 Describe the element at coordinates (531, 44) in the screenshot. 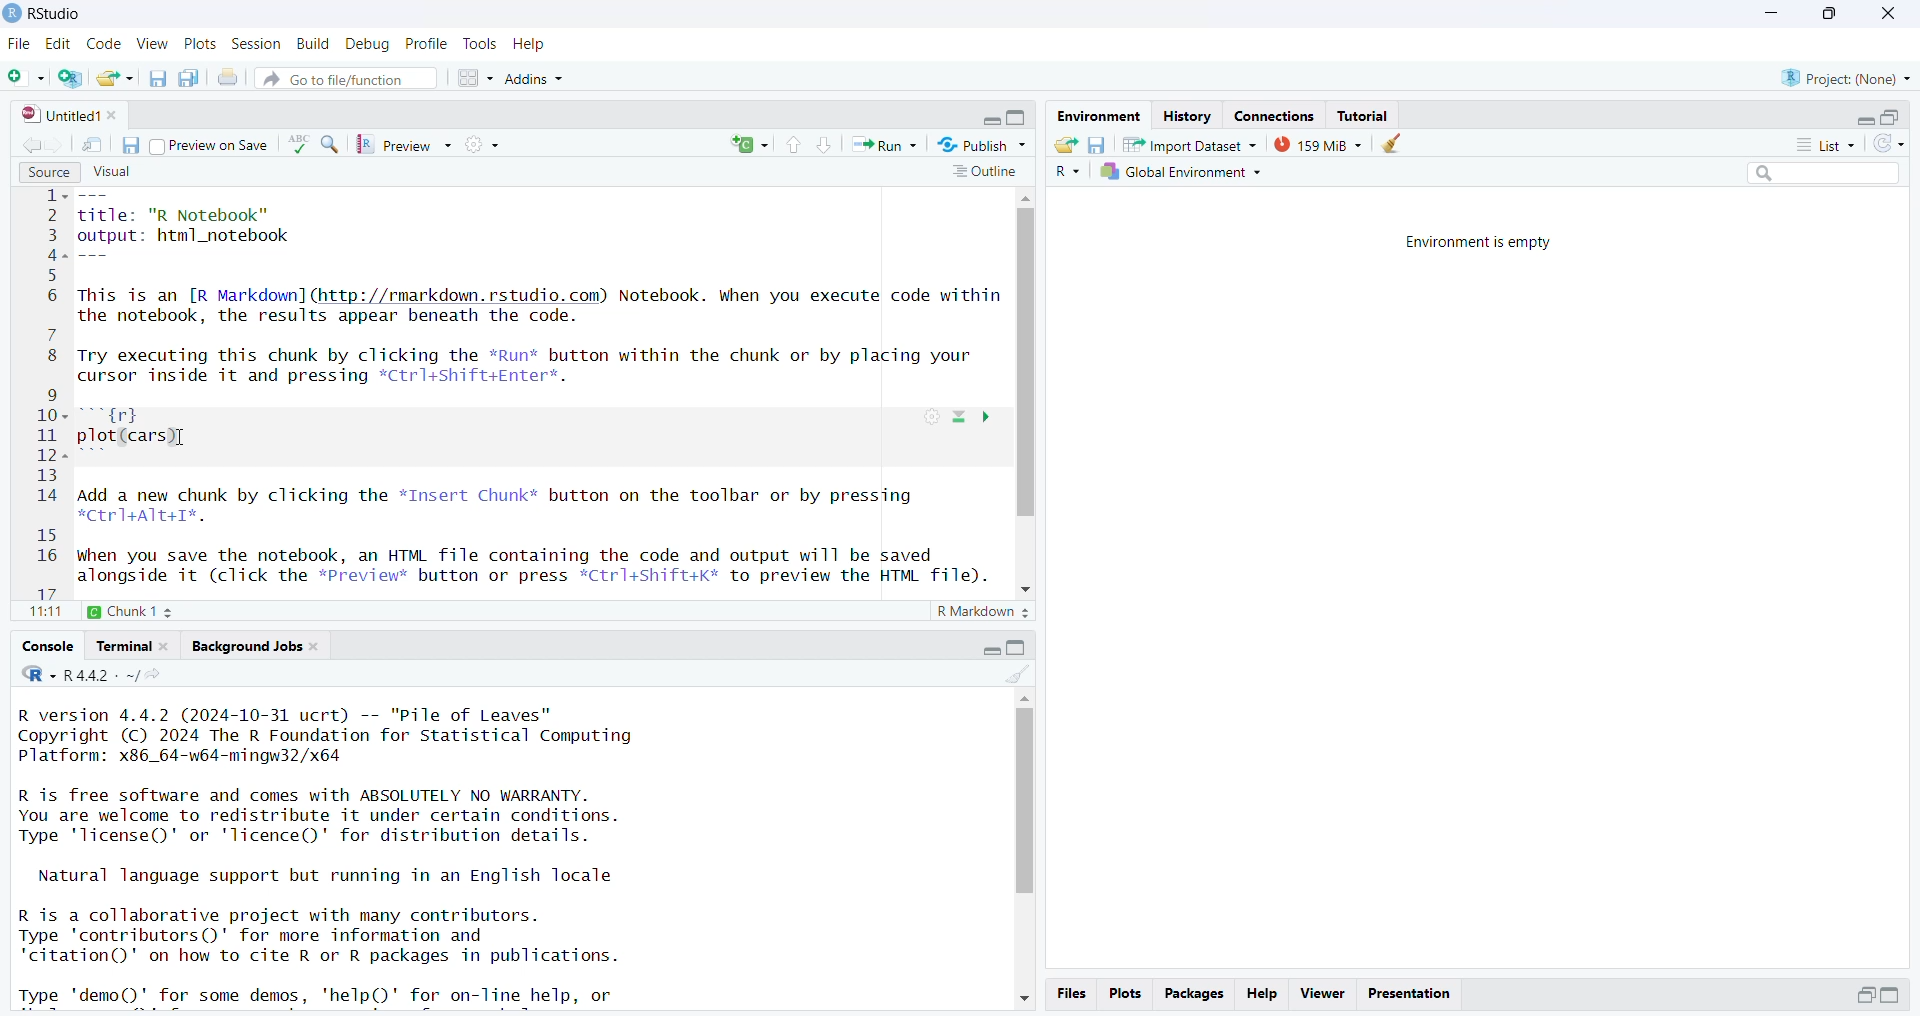

I see `help` at that location.